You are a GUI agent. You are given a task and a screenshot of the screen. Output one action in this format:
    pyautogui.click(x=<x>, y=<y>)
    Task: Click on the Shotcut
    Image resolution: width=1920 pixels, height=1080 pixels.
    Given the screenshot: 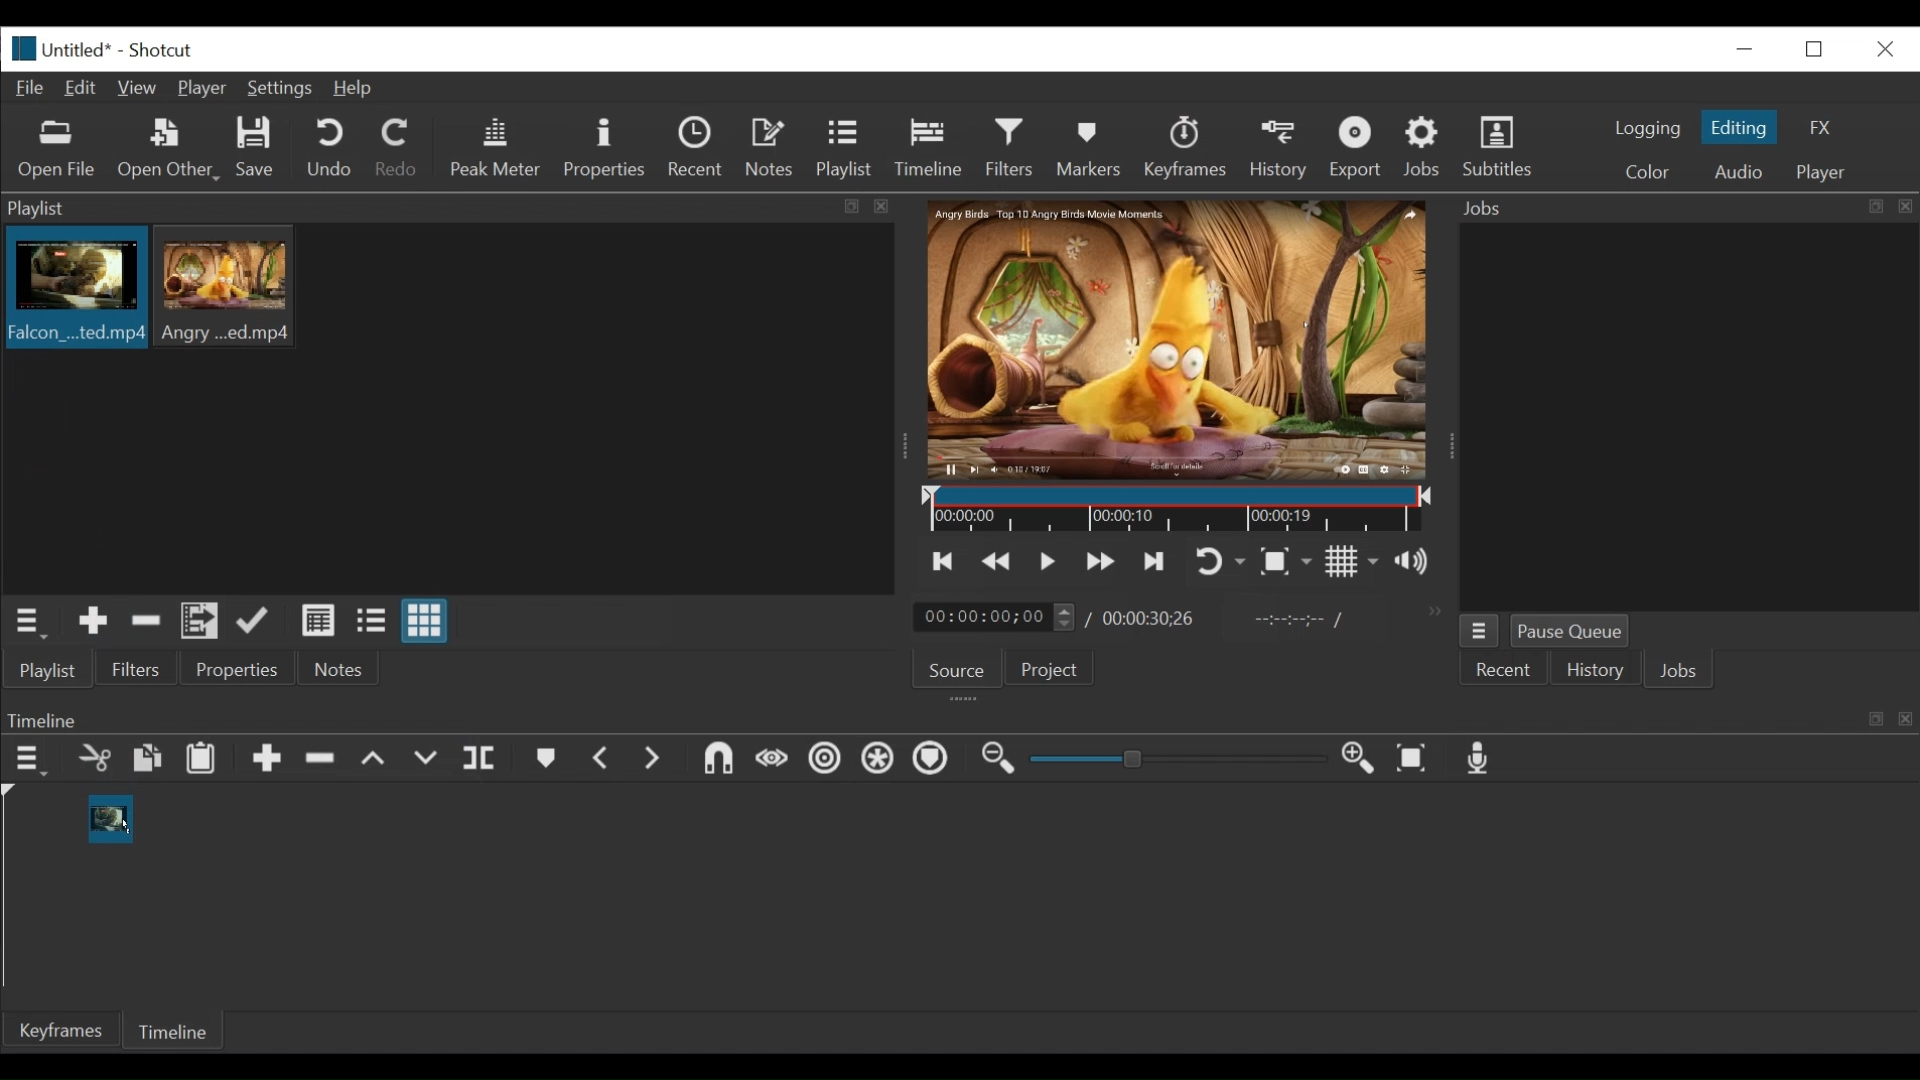 What is the action you would take?
    pyautogui.click(x=160, y=52)
    